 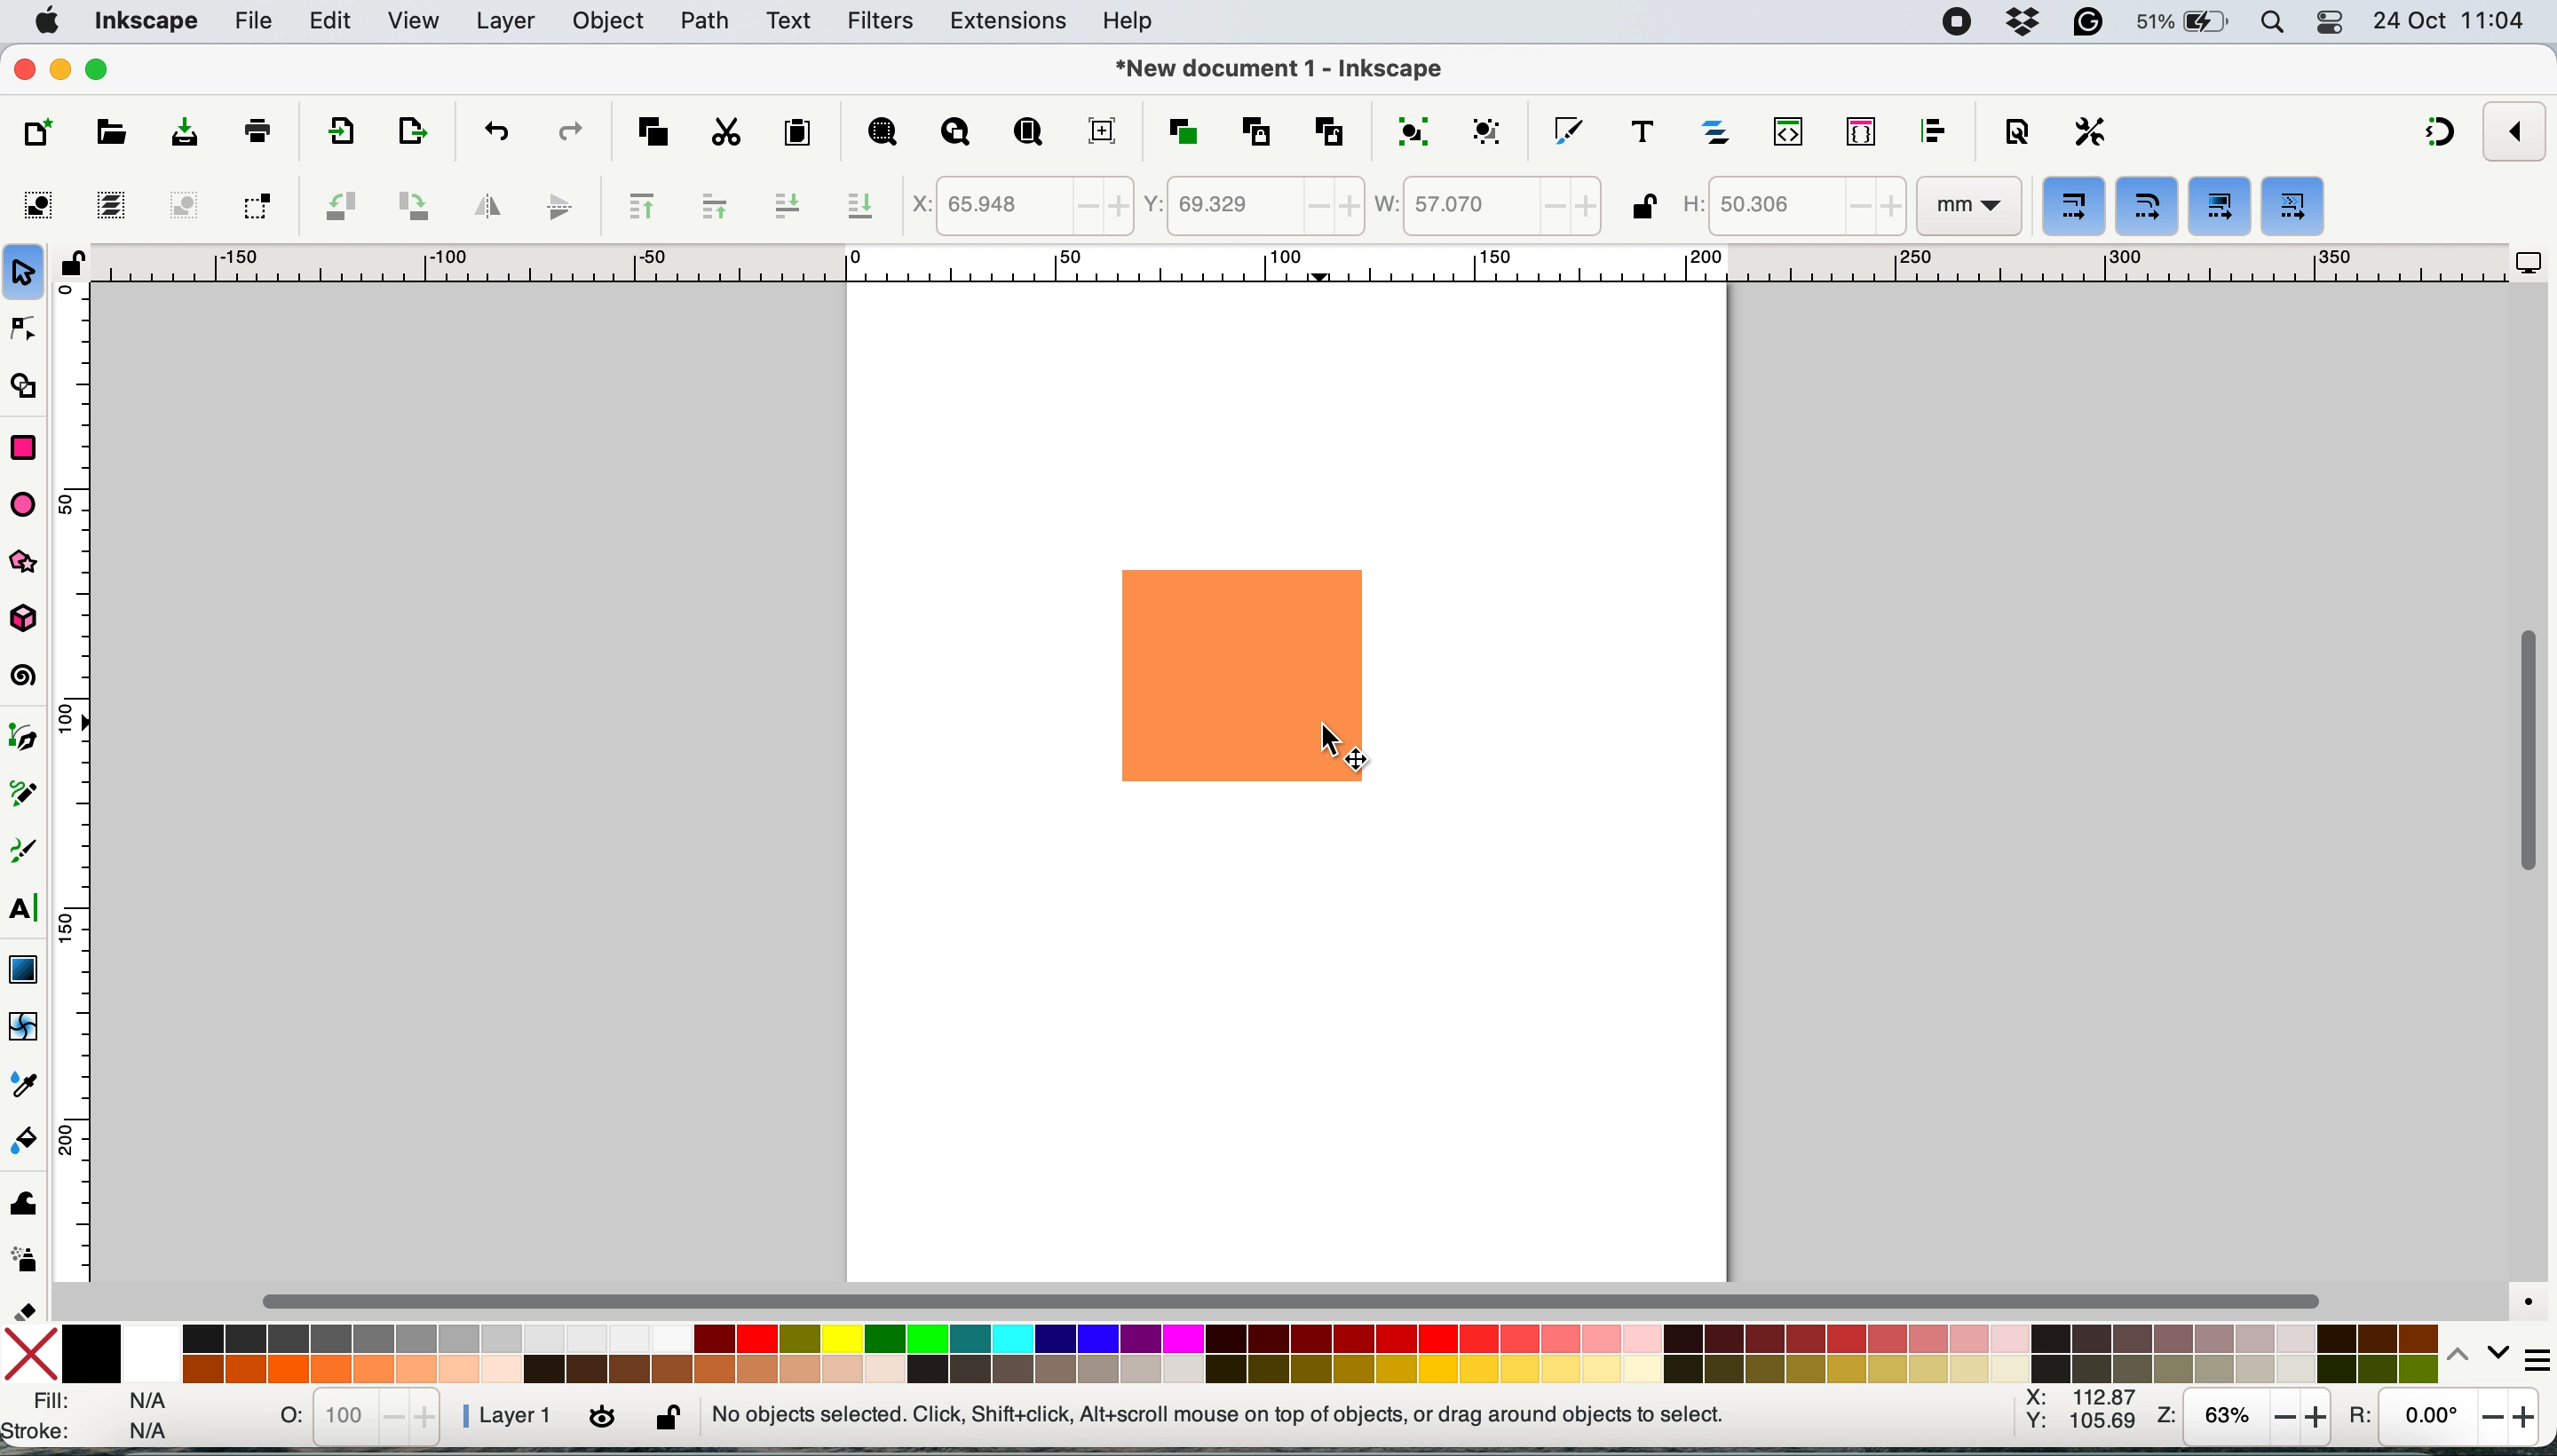 What do you see at coordinates (613, 21) in the screenshot?
I see `object` at bounding box center [613, 21].